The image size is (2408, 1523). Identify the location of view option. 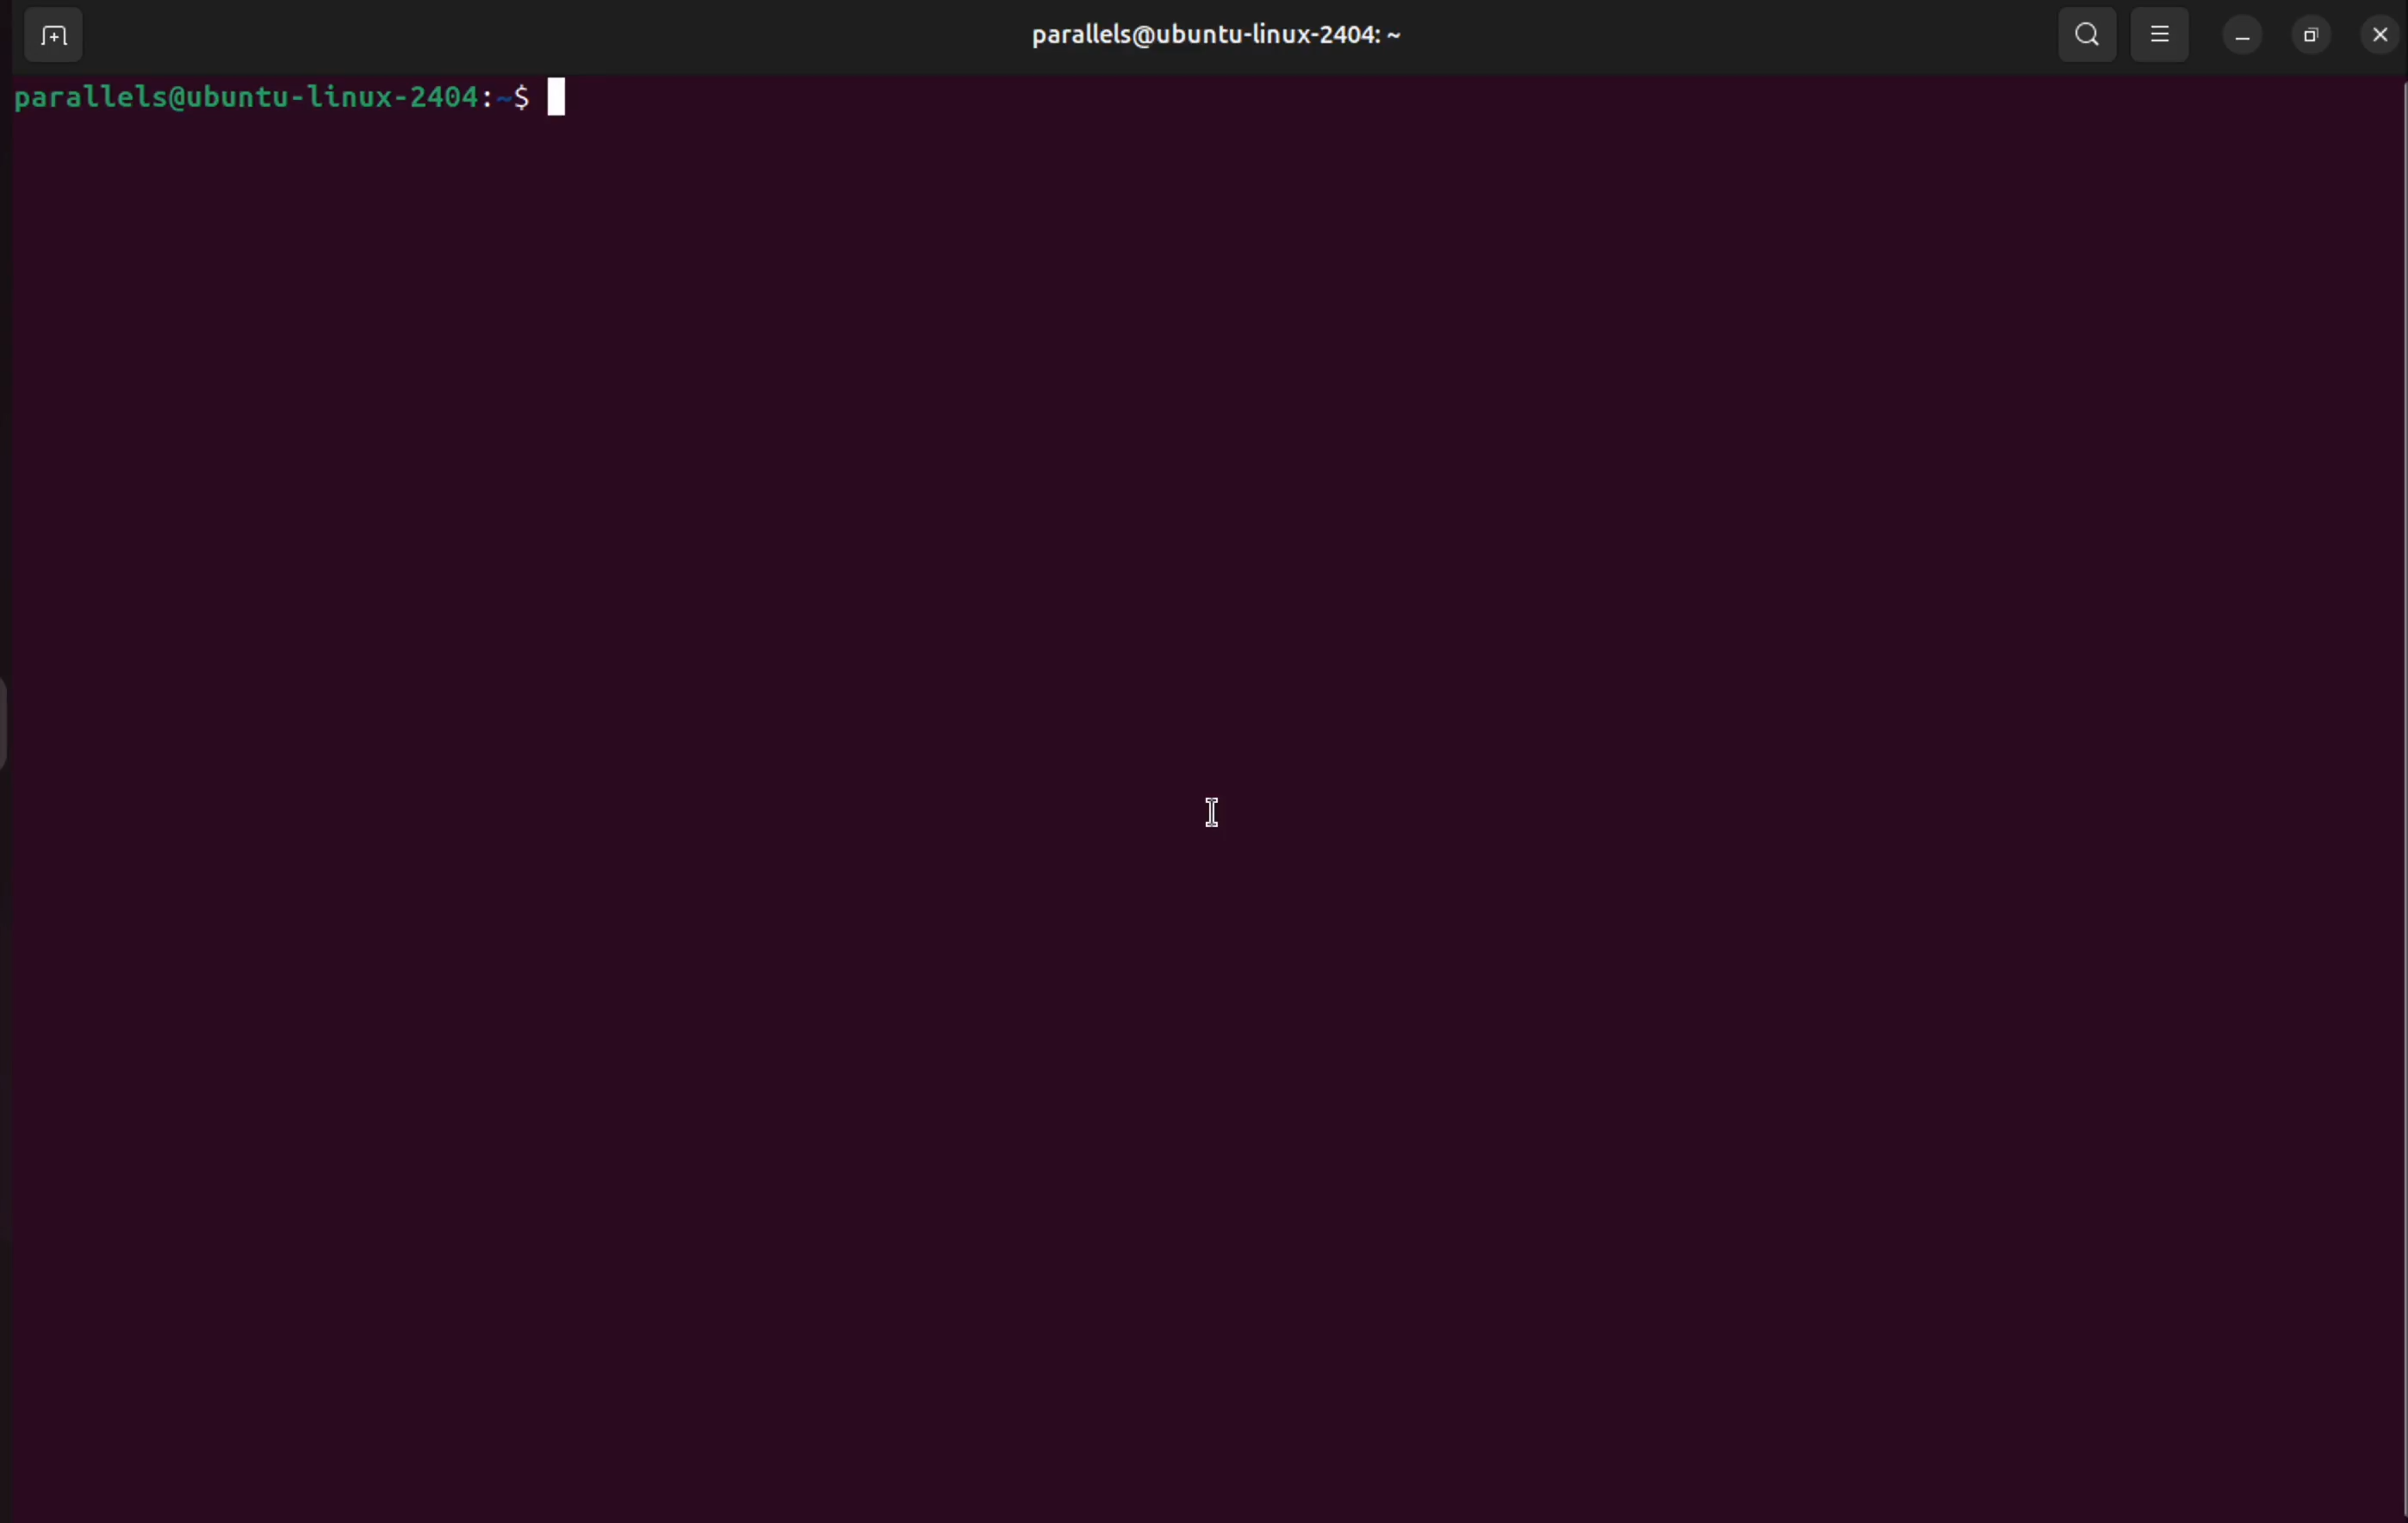
(2162, 34).